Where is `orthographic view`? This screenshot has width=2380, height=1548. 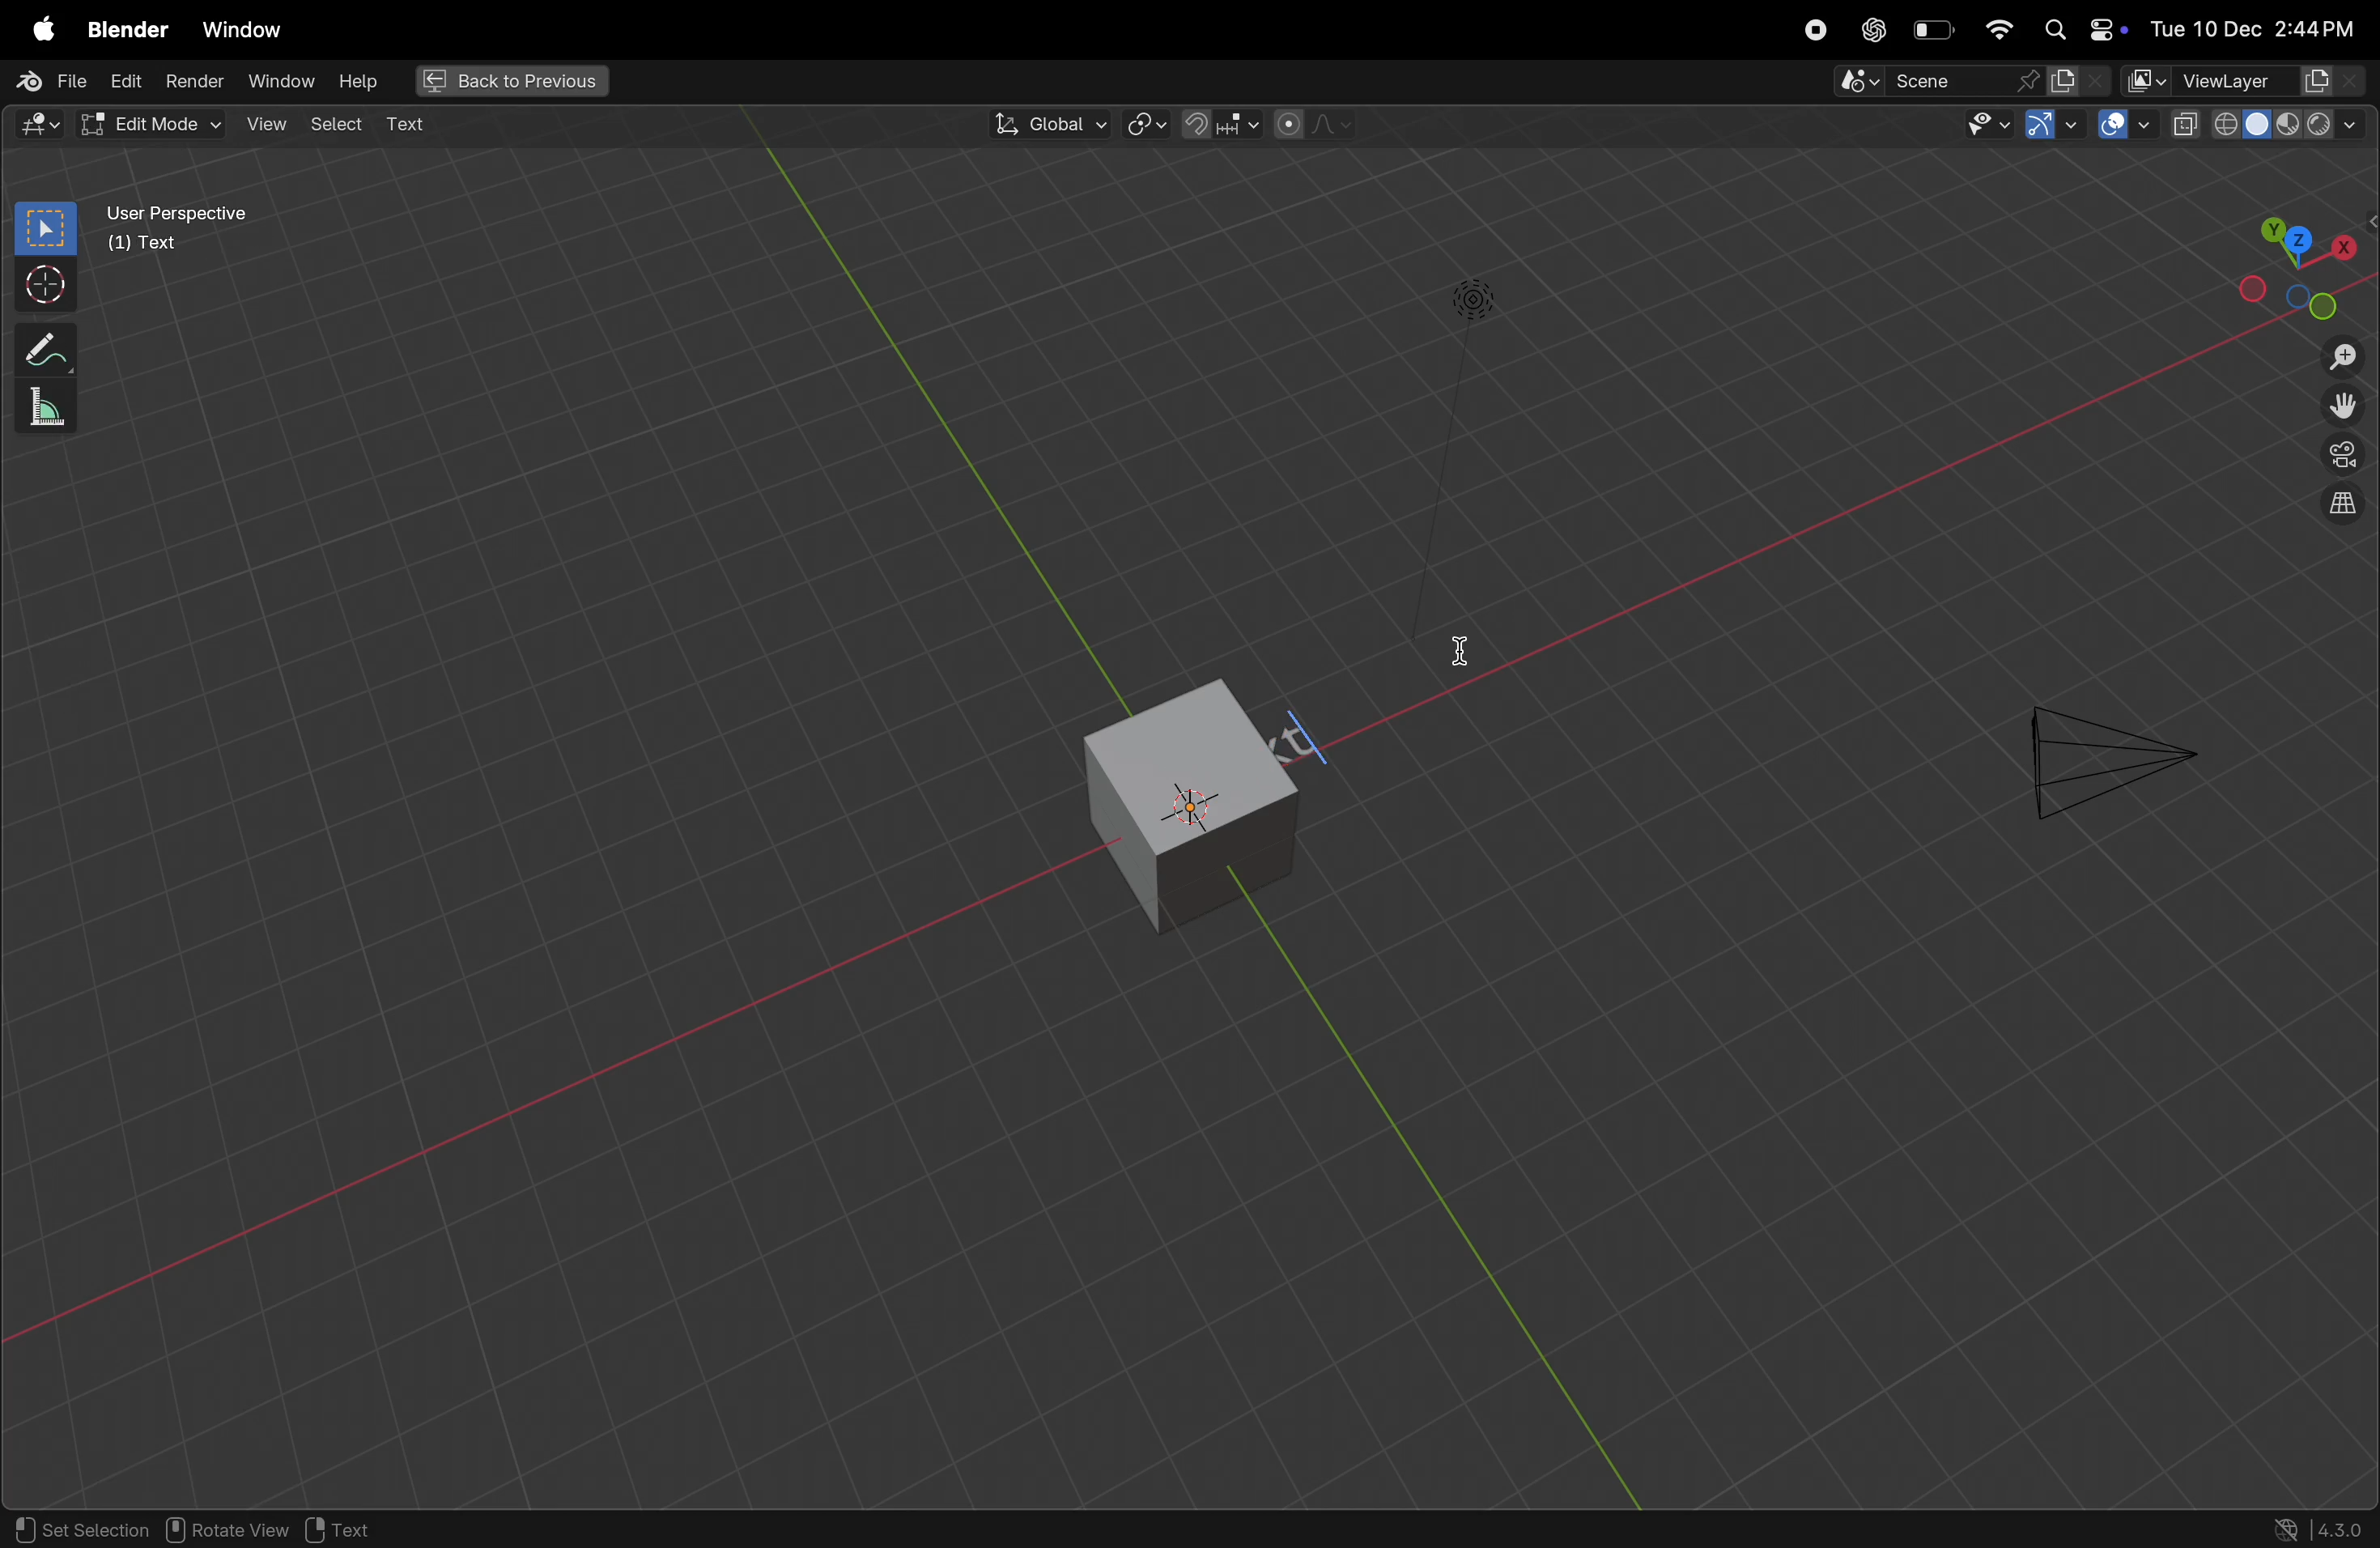
orthographic view is located at coordinates (2343, 506).